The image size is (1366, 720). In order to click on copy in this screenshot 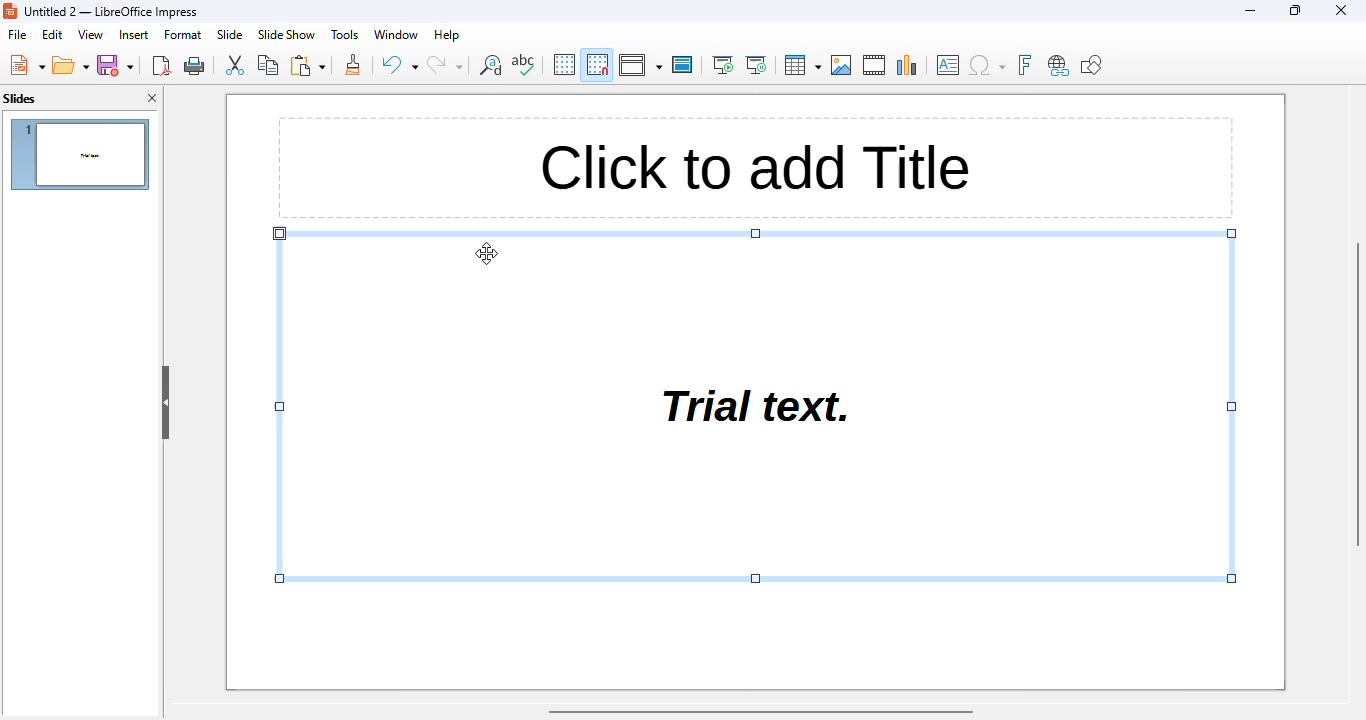, I will do `click(269, 65)`.